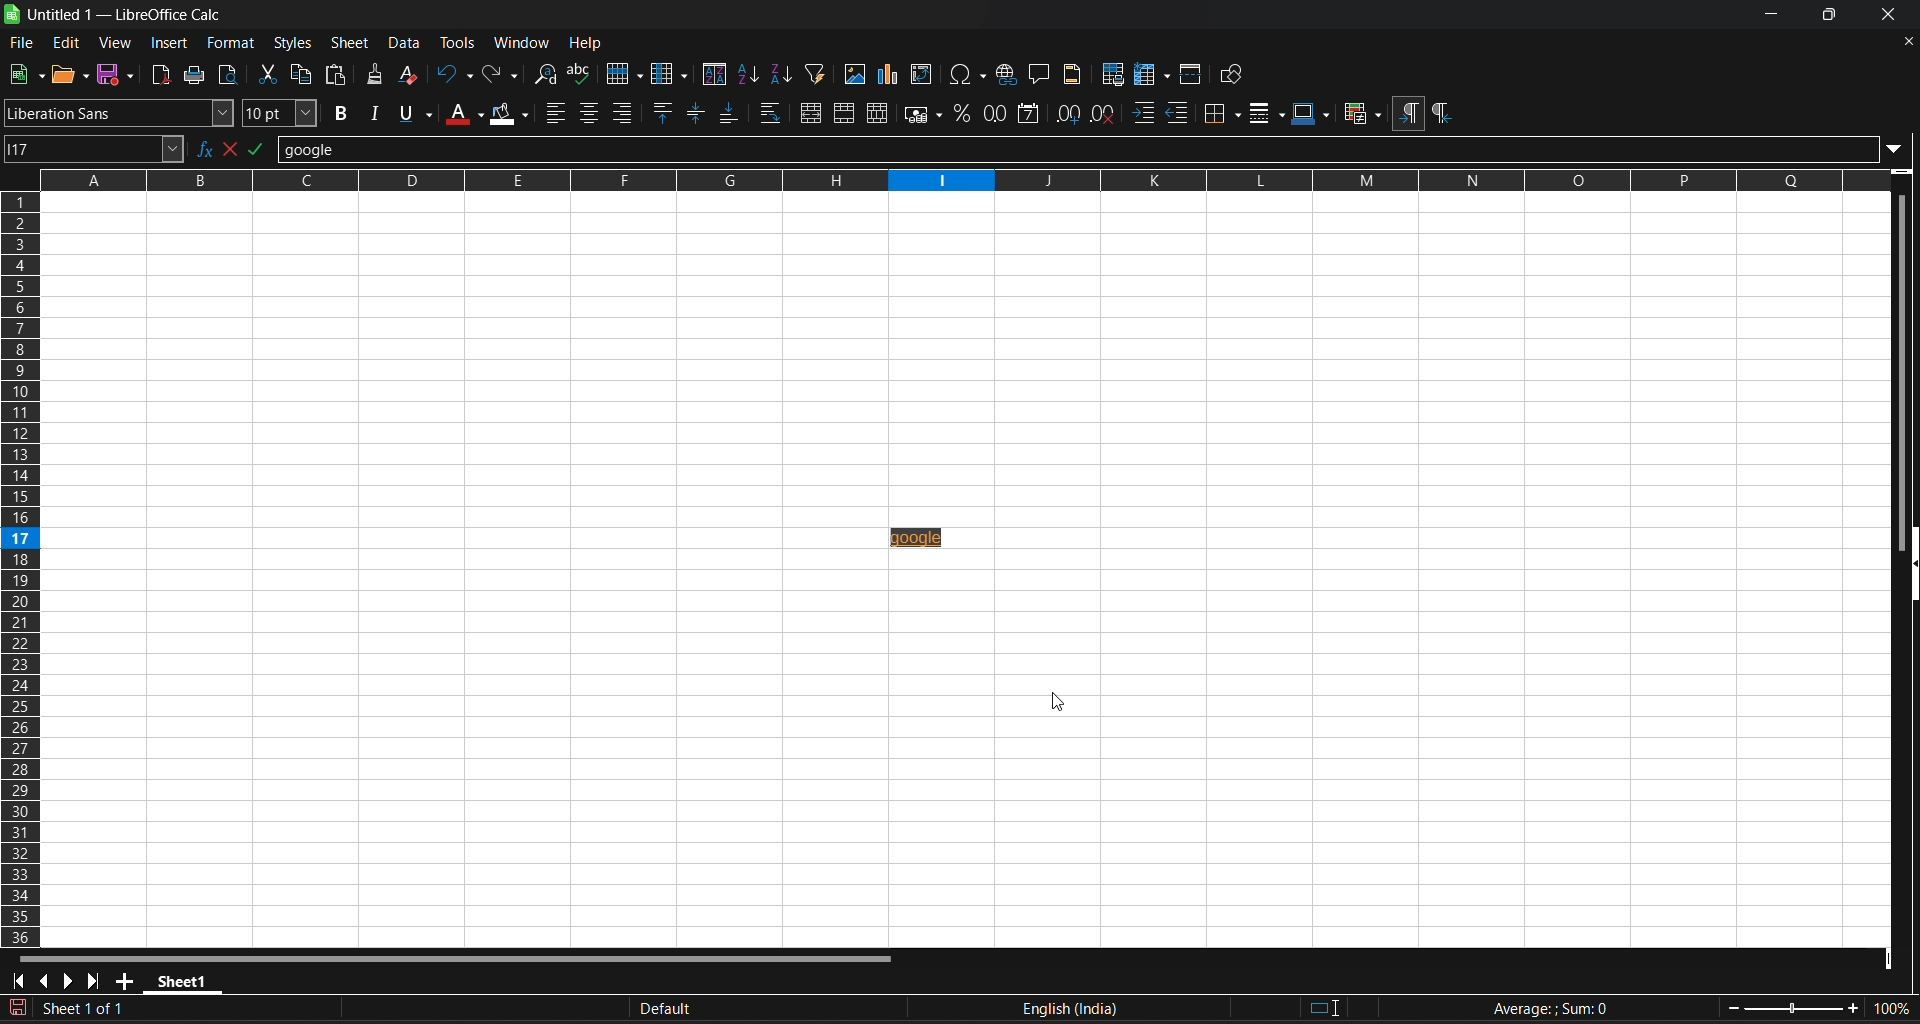 The image size is (1920, 1024). I want to click on insert image, so click(856, 74).